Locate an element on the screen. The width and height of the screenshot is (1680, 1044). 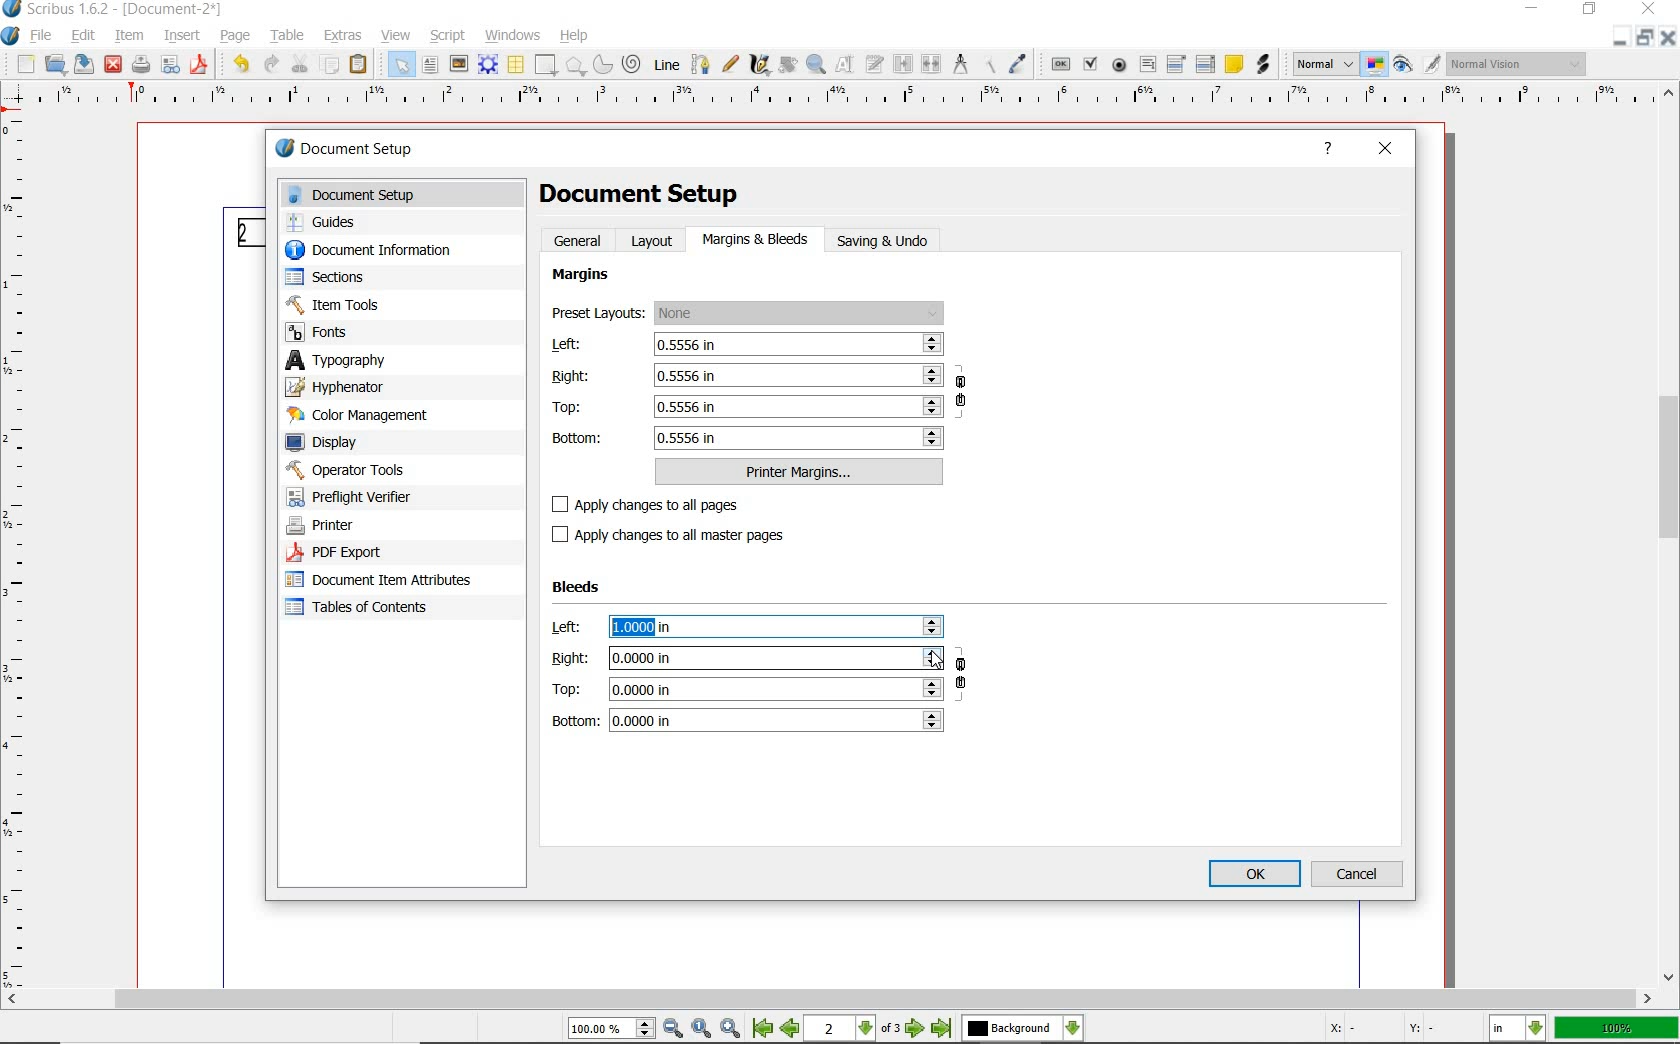
general is located at coordinates (579, 240).